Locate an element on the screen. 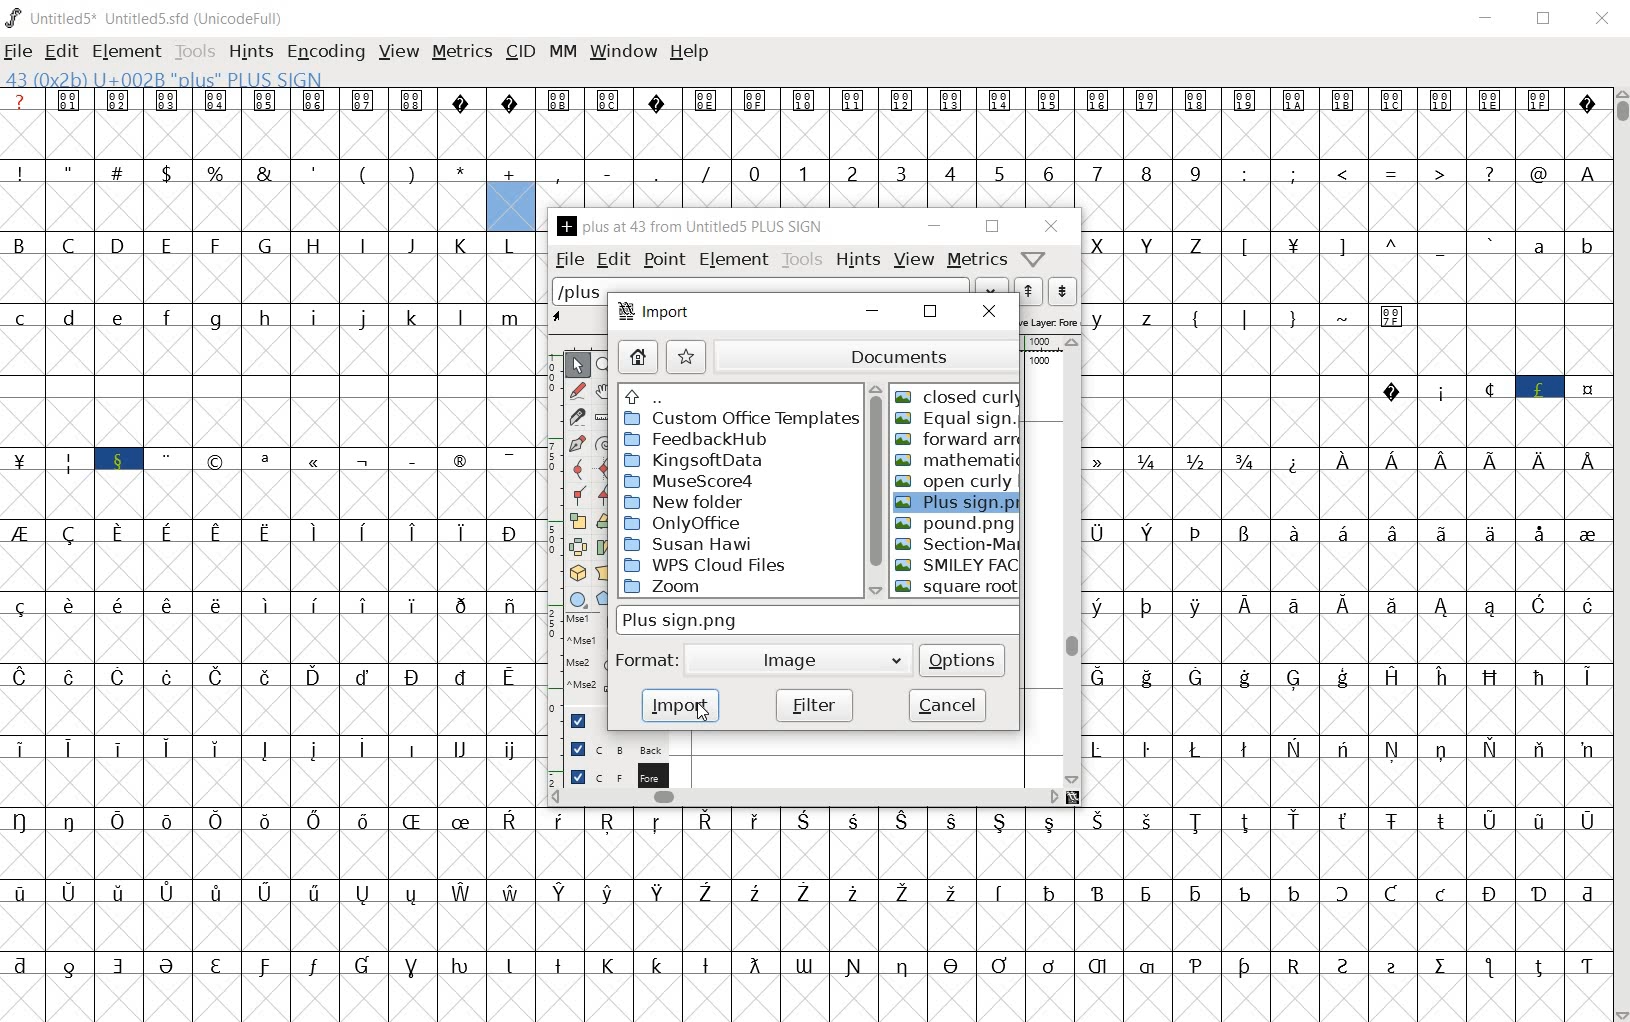 The image size is (1630, 1022). minimize is located at coordinates (936, 226).